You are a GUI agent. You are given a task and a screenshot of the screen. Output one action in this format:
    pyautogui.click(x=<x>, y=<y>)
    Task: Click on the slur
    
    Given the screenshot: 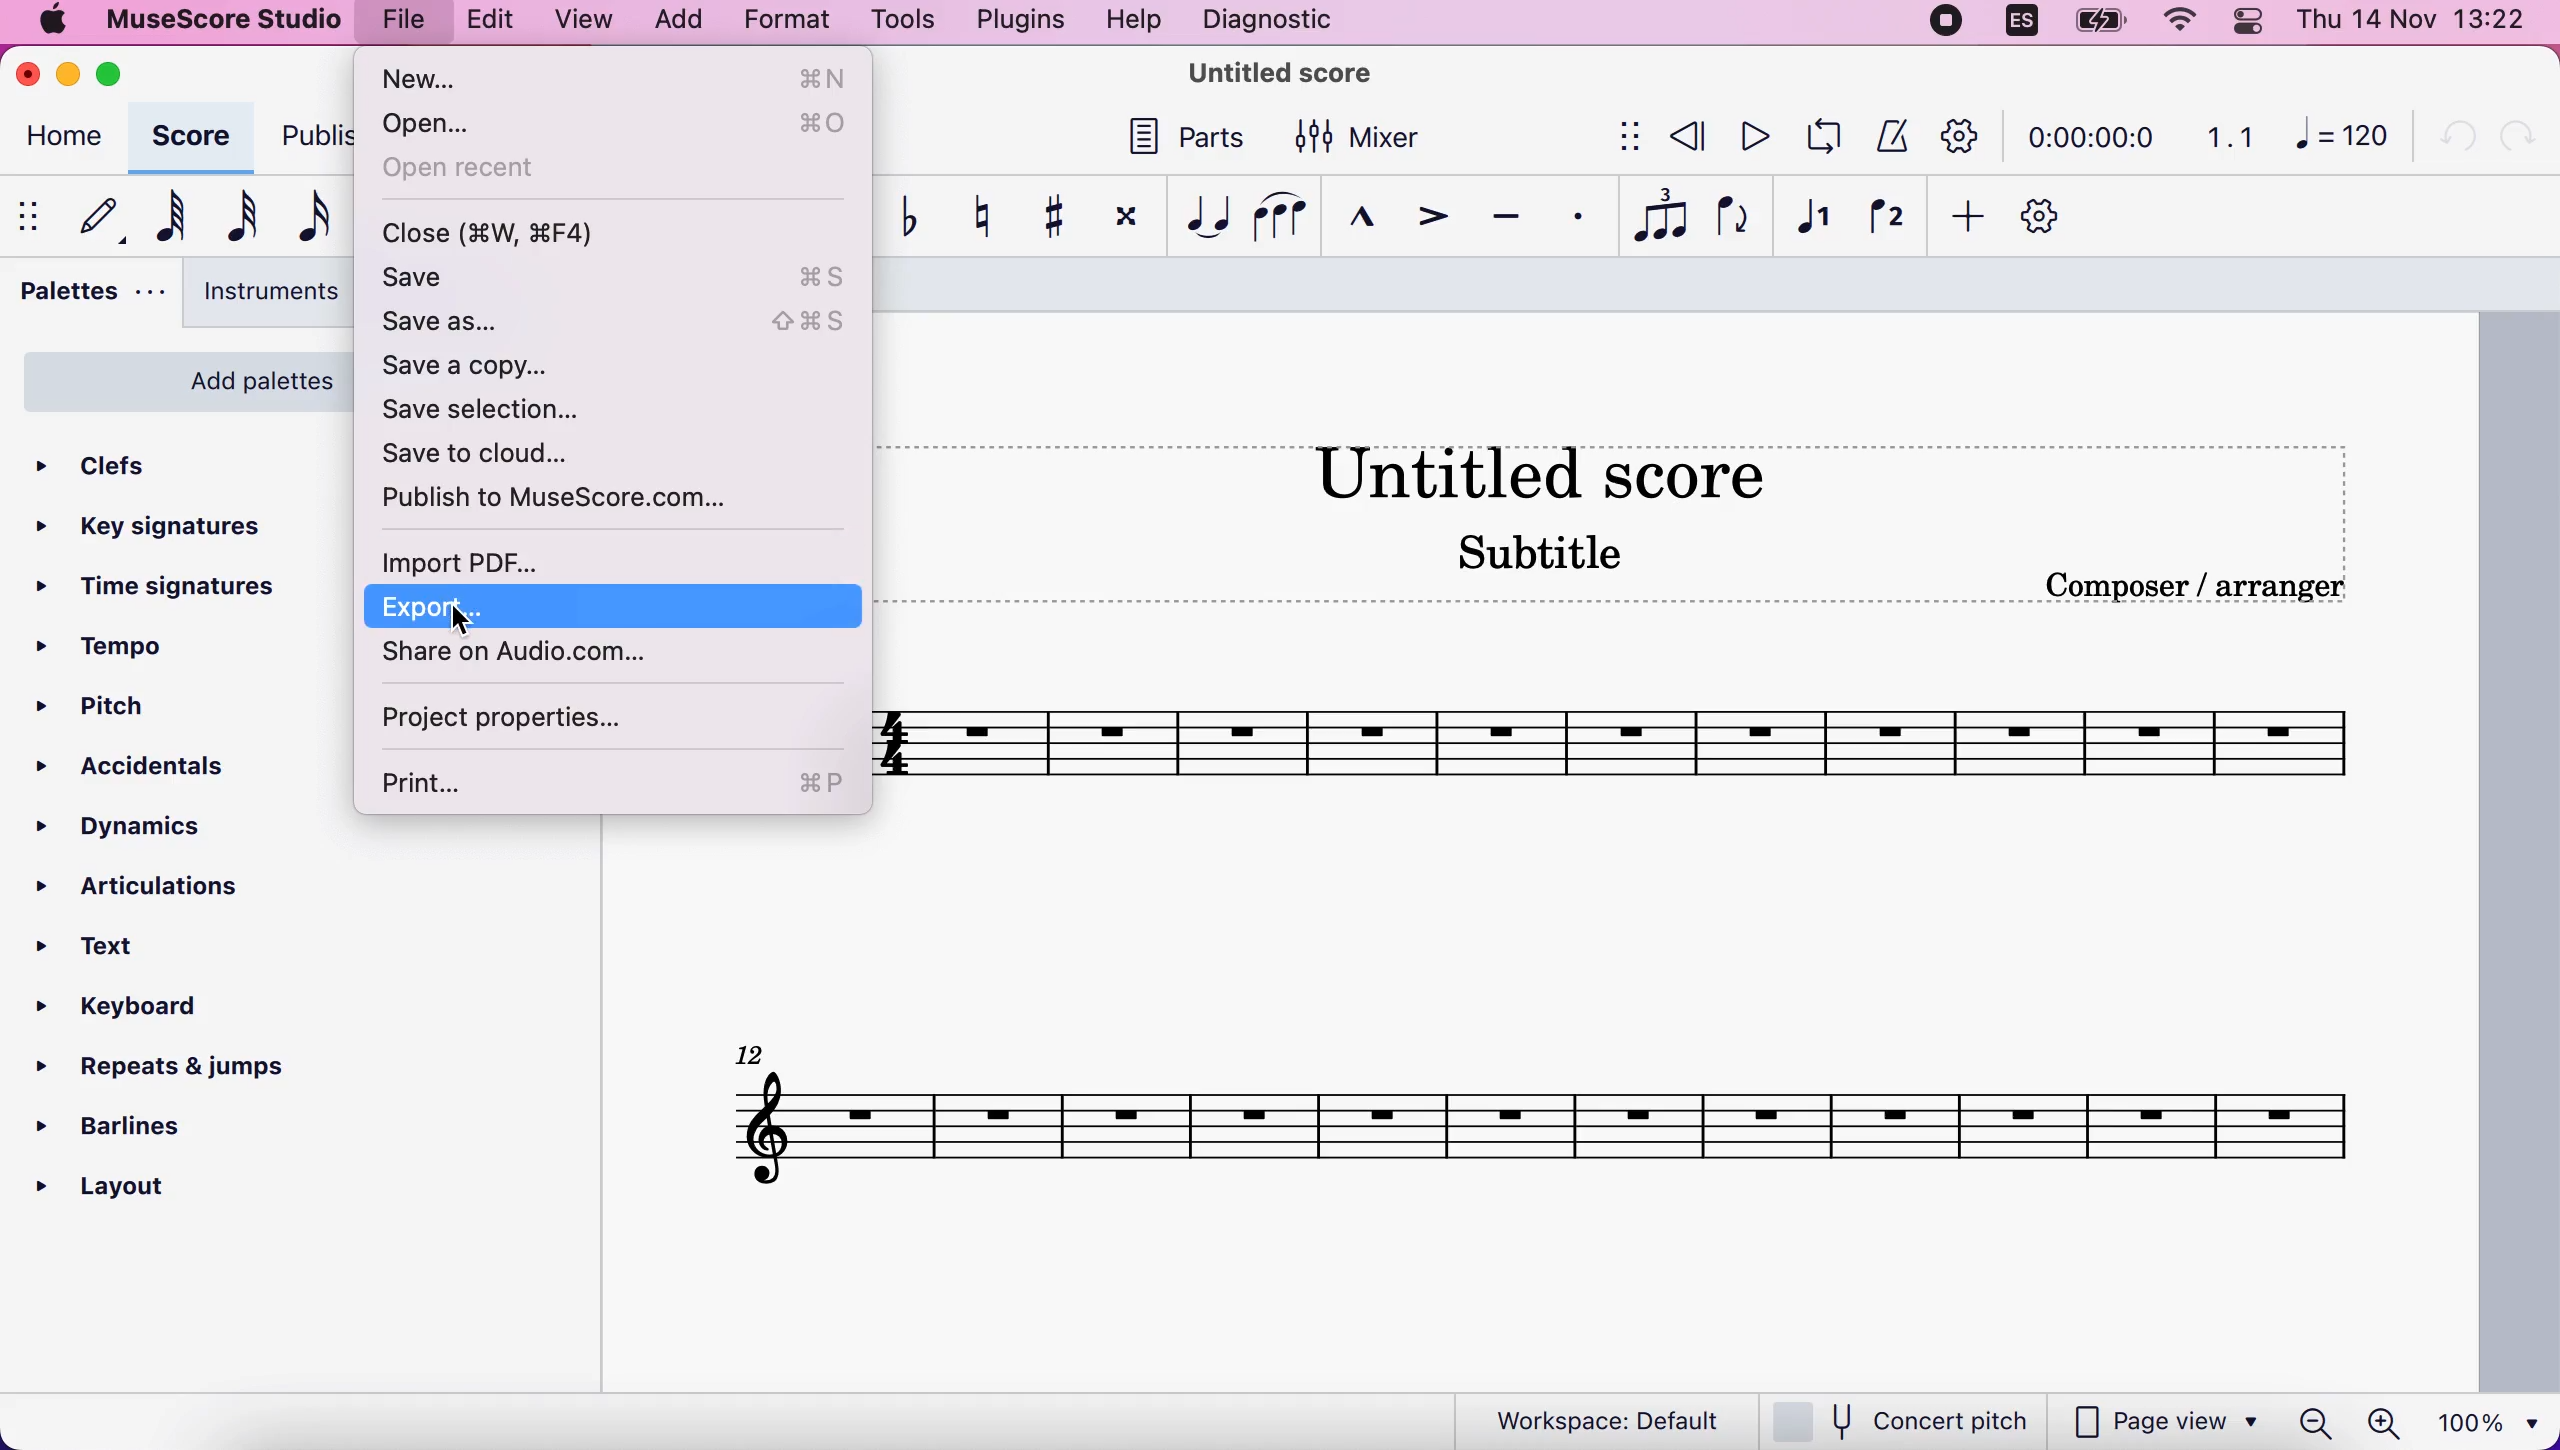 What is the action you would take?
    pyautogui.click(x=1277, y=219)
    